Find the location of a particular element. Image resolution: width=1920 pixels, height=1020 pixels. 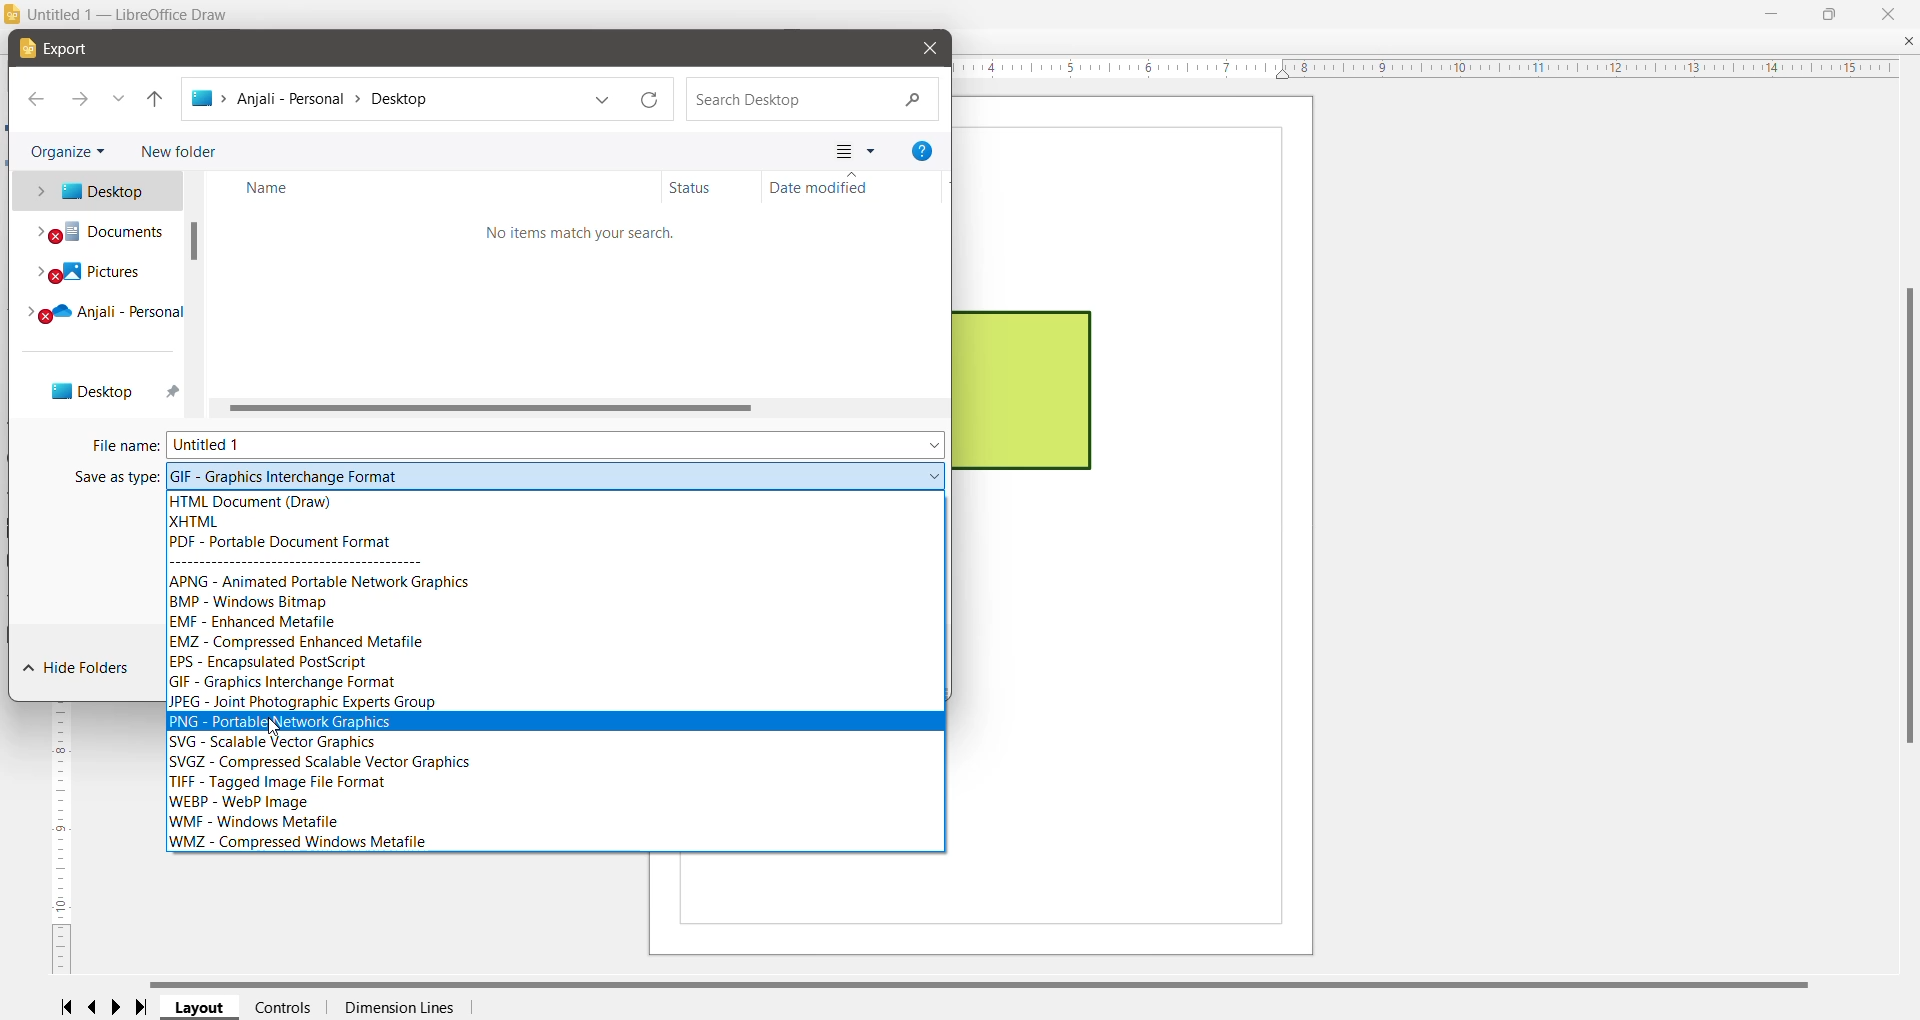

Available File types is located at coordinates (555, 671).